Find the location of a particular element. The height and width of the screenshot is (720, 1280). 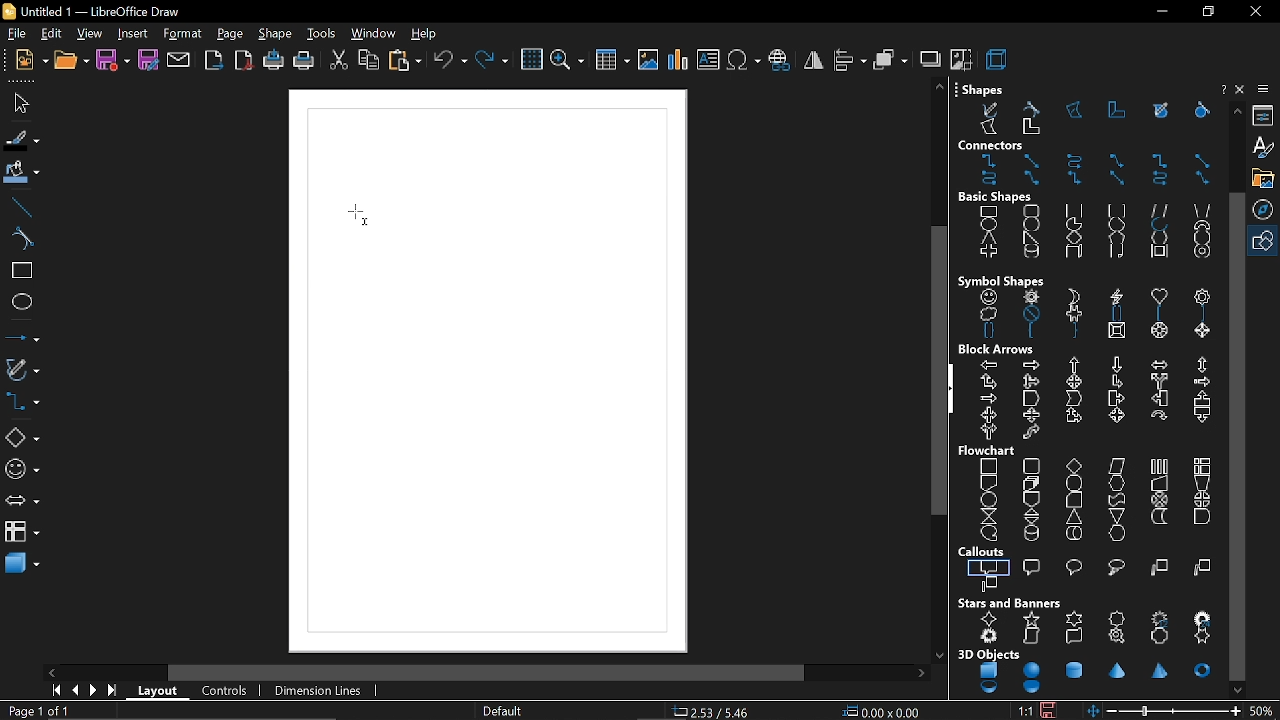

move up is located at coordinates (1237, 111).